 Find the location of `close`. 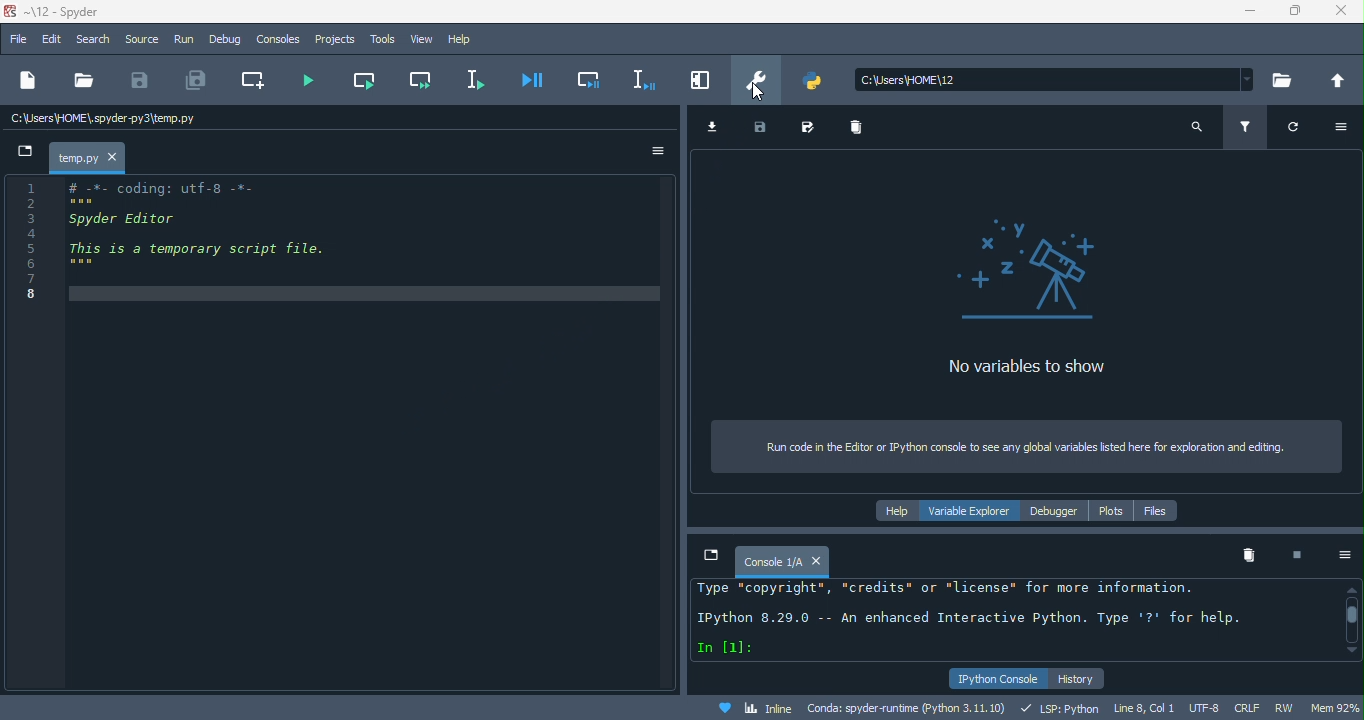

close is located at coordinates (1341, 14).